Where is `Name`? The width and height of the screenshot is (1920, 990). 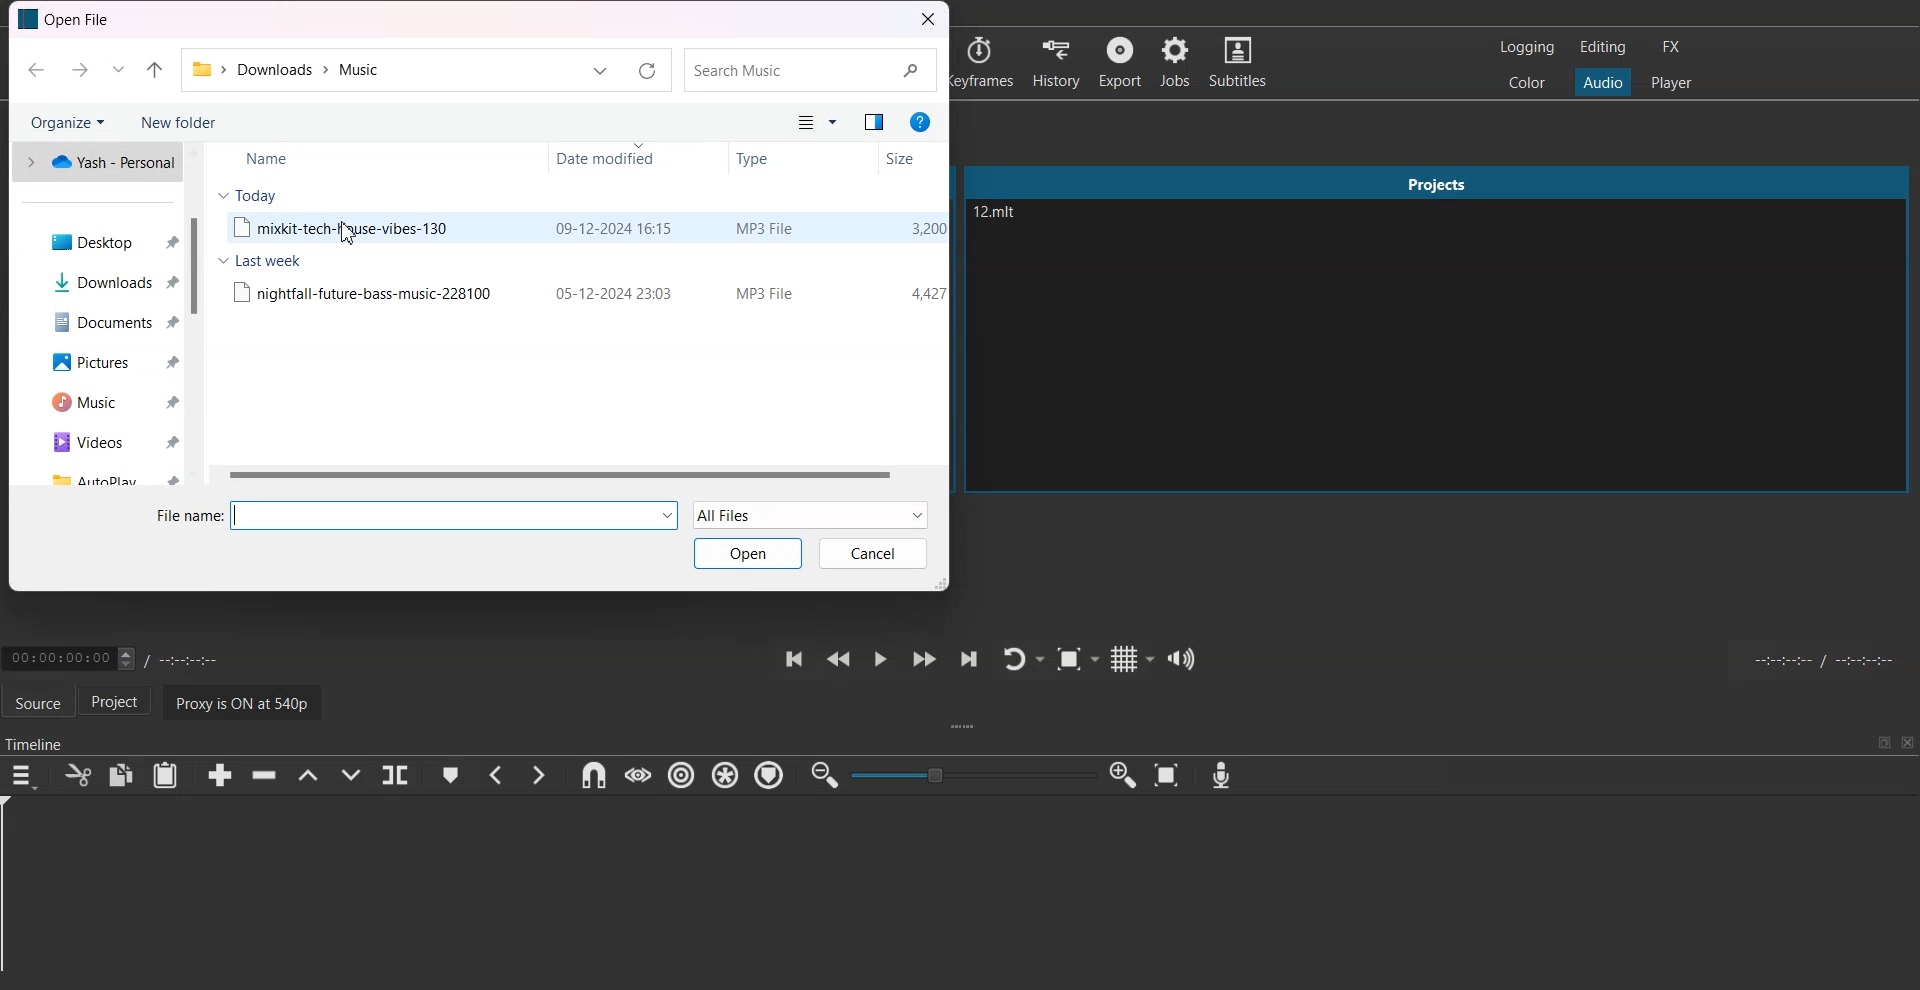
Name is located at coordinates (343, 156).